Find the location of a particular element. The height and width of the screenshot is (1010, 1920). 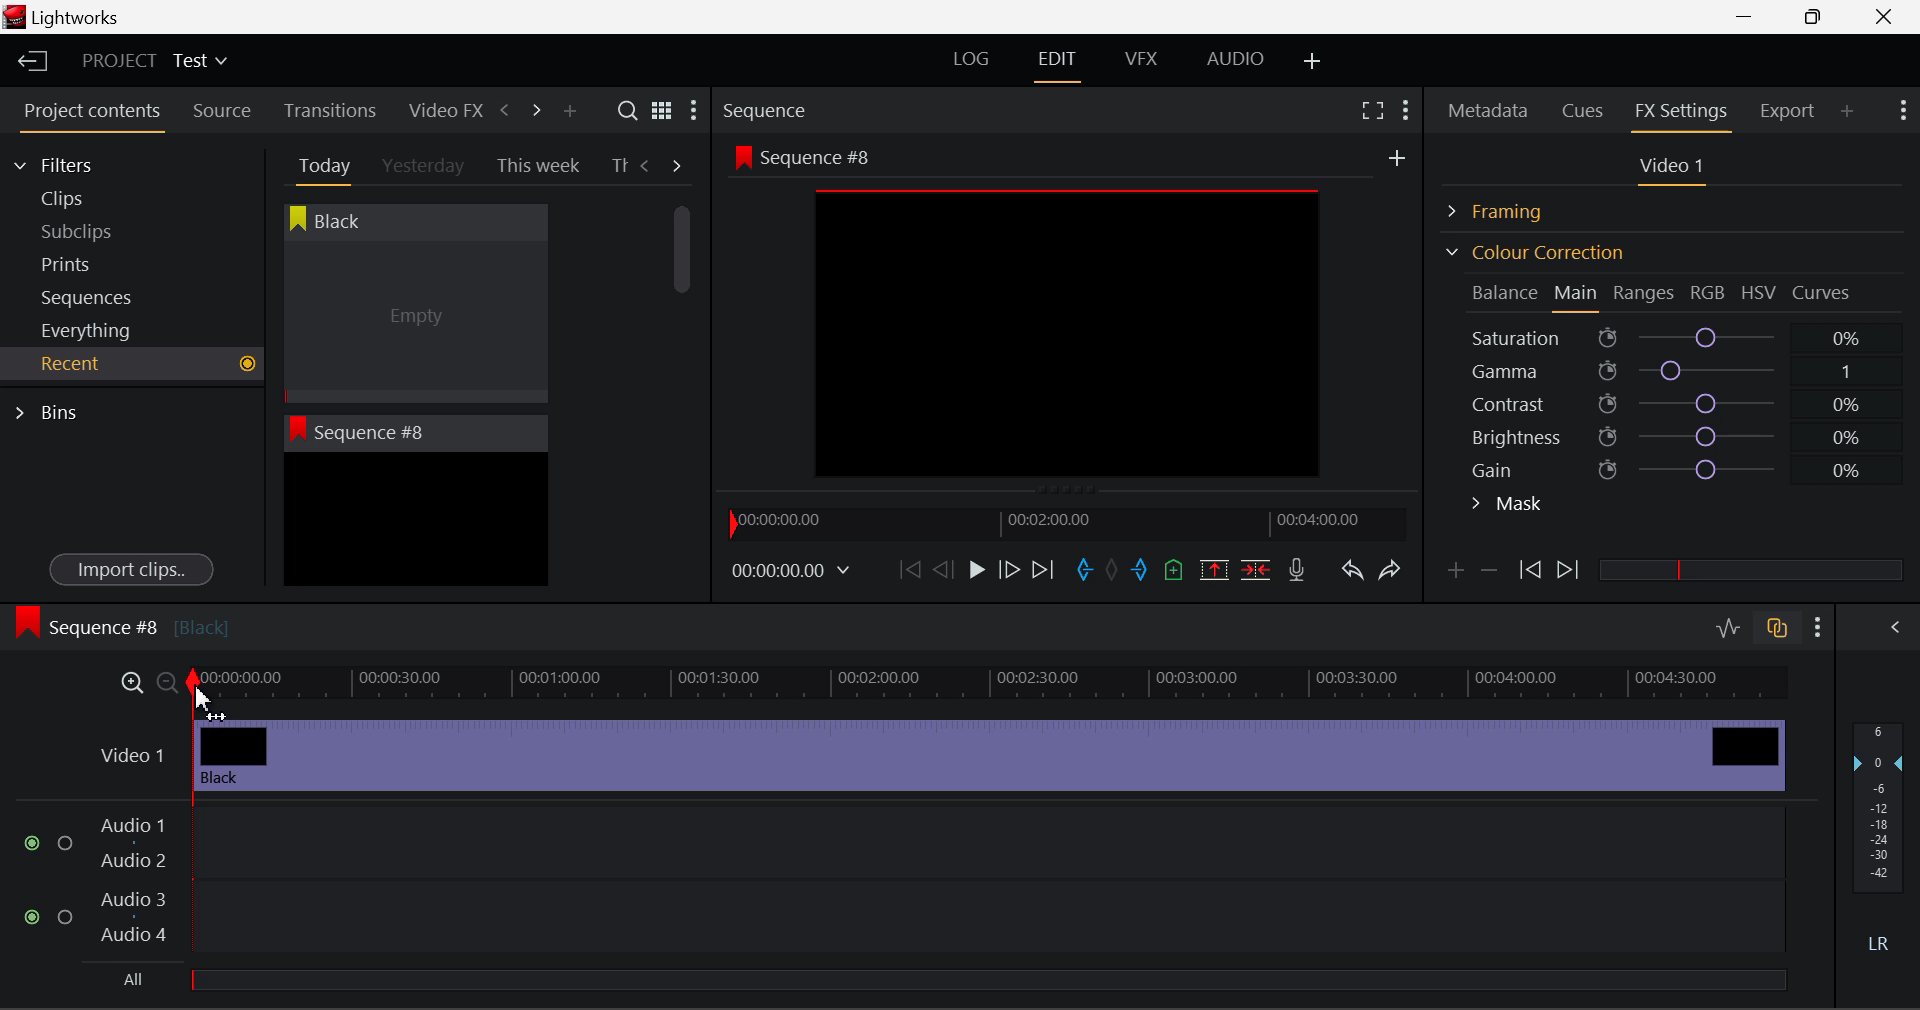

HSV is located at coordinates (1759, 292).